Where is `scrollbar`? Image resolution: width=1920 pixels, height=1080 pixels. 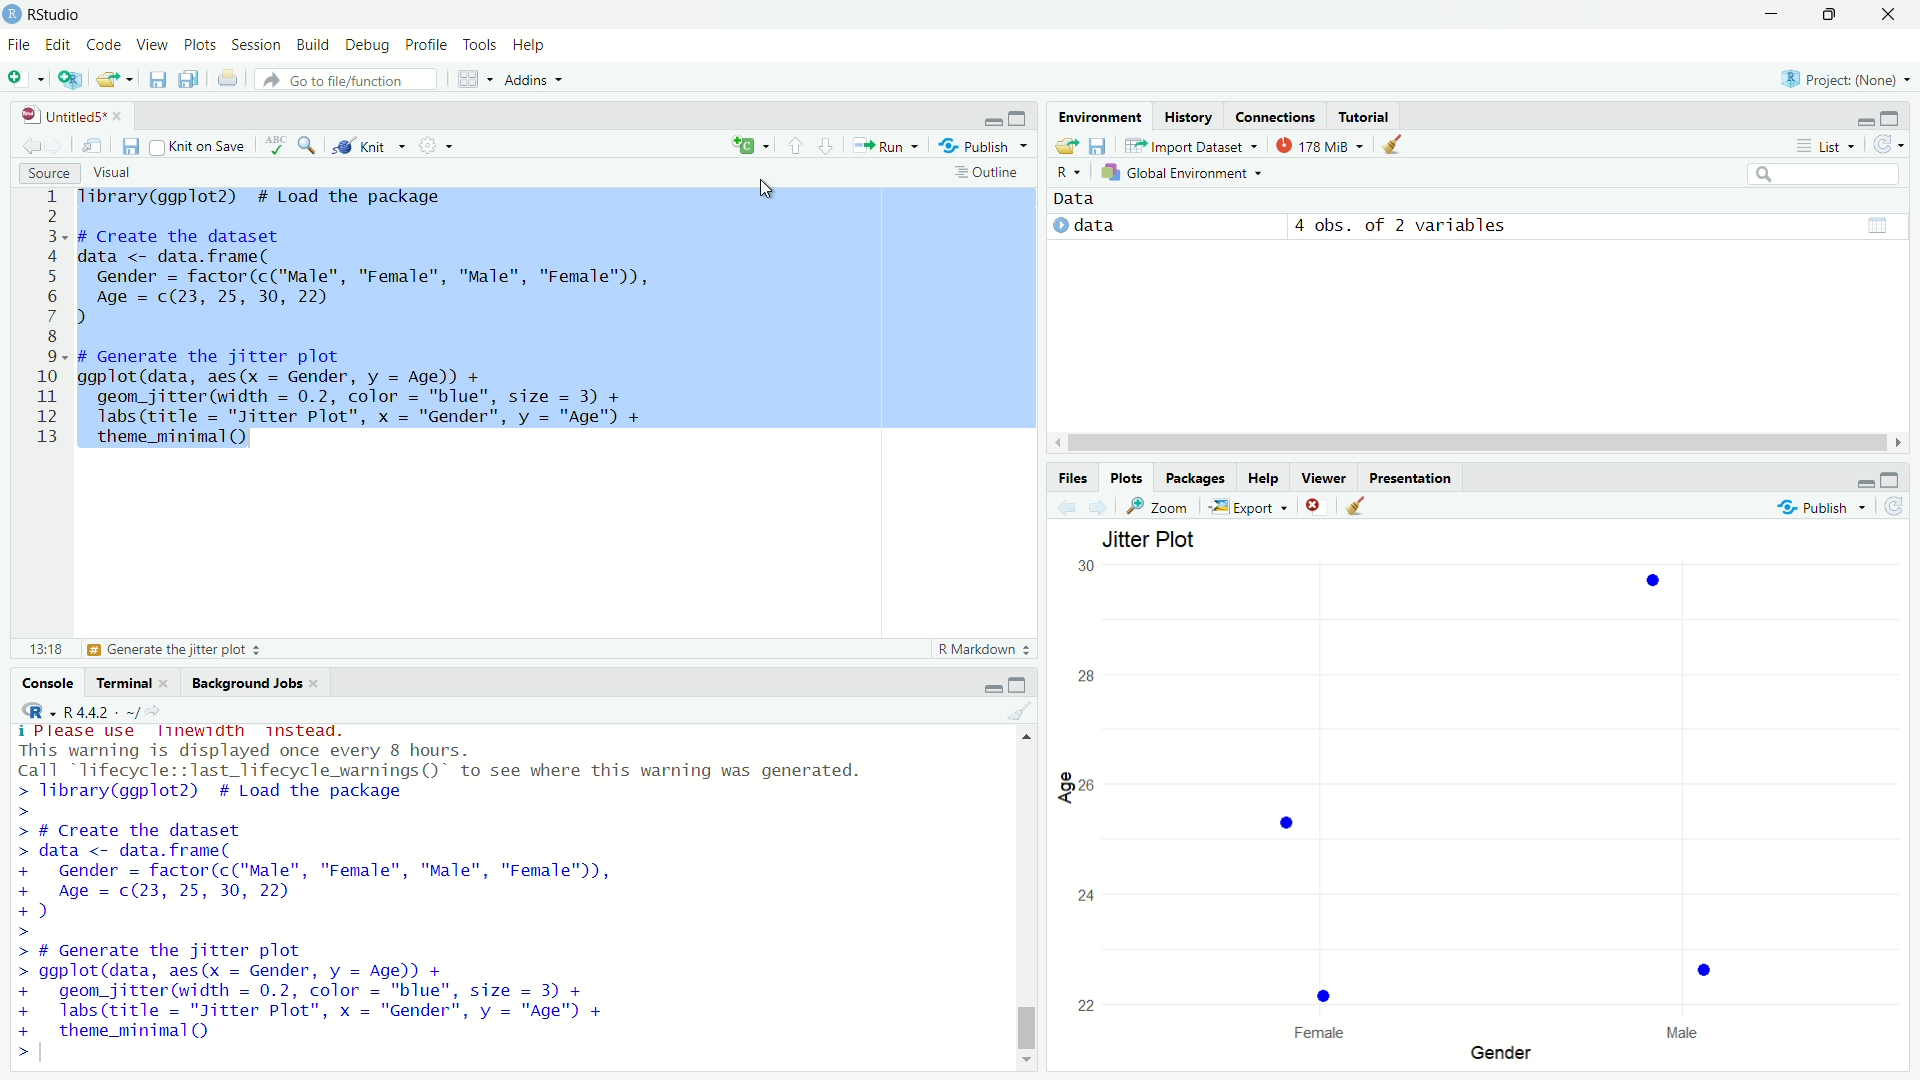 scrollbar is located at coordinates (1479, 445).